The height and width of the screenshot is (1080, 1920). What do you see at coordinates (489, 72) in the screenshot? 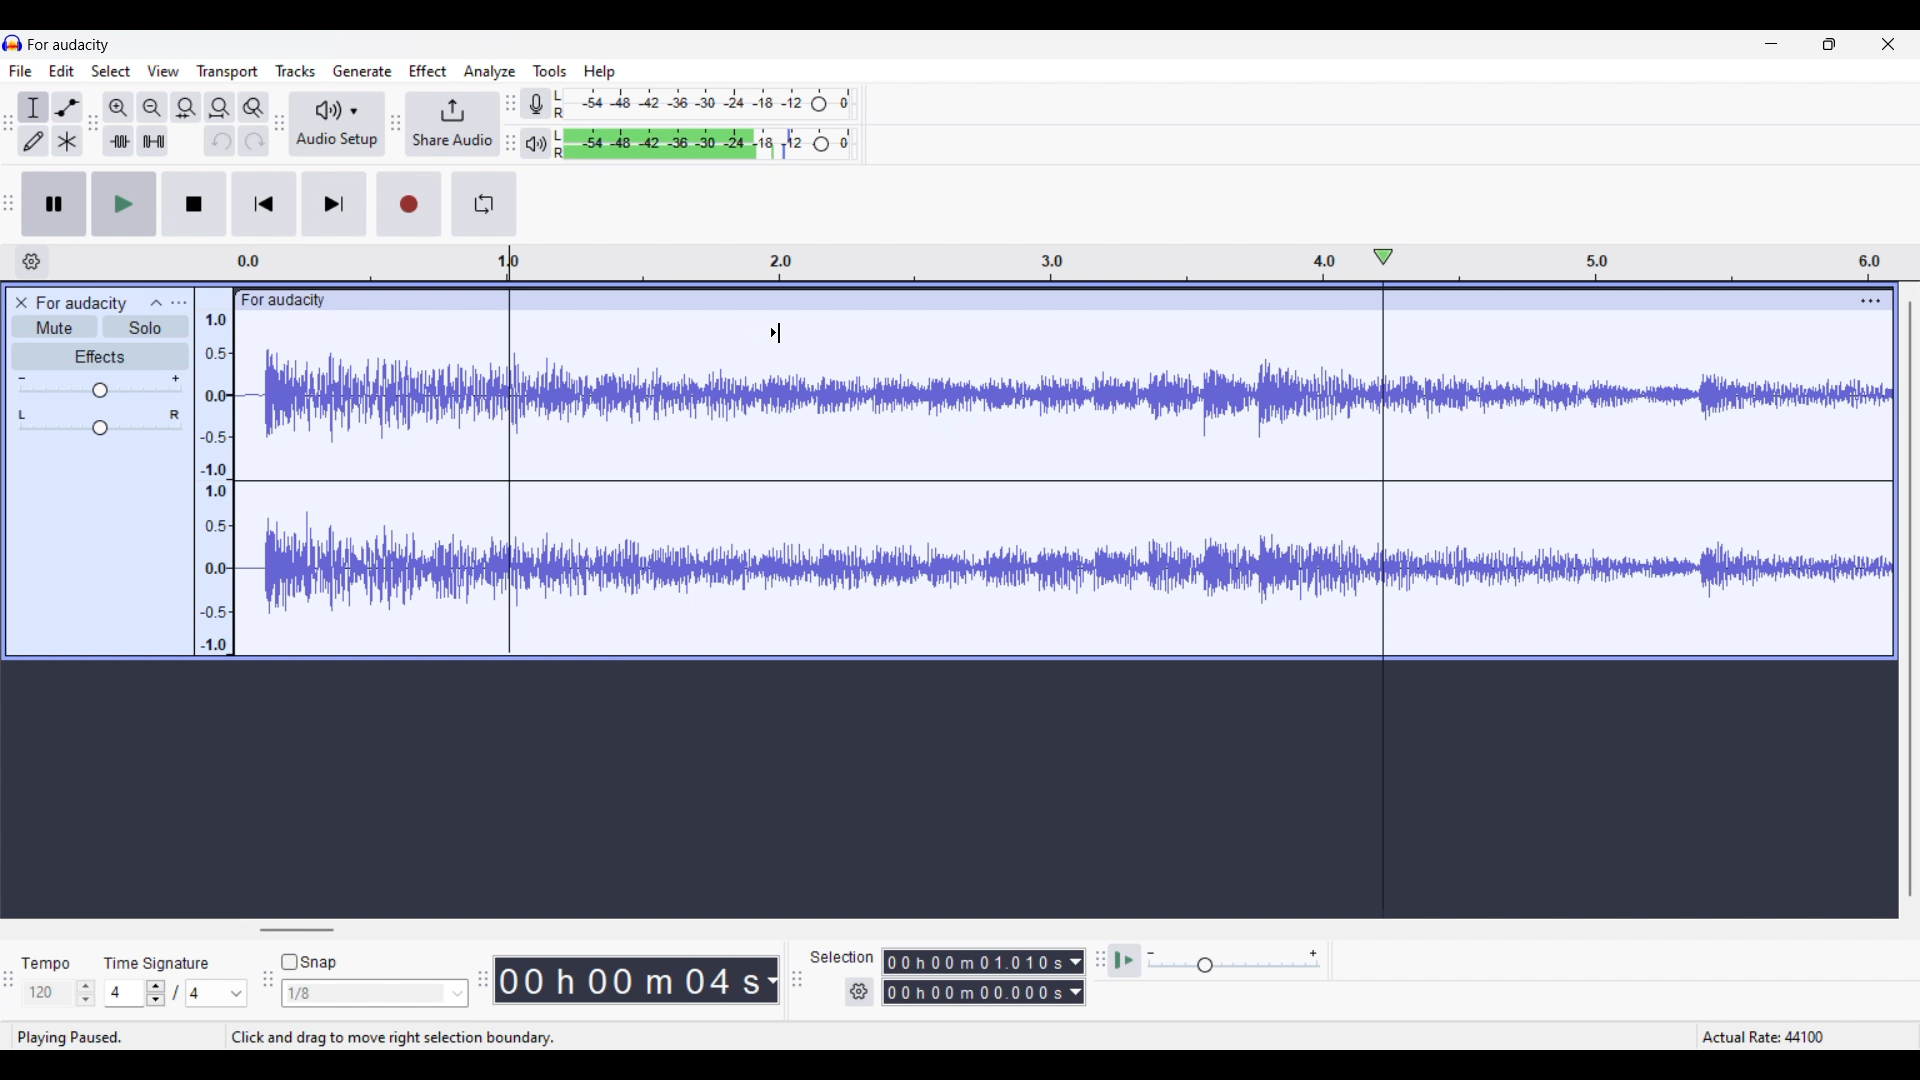
I see `Analyze menu` at bounding box center [489, 72].